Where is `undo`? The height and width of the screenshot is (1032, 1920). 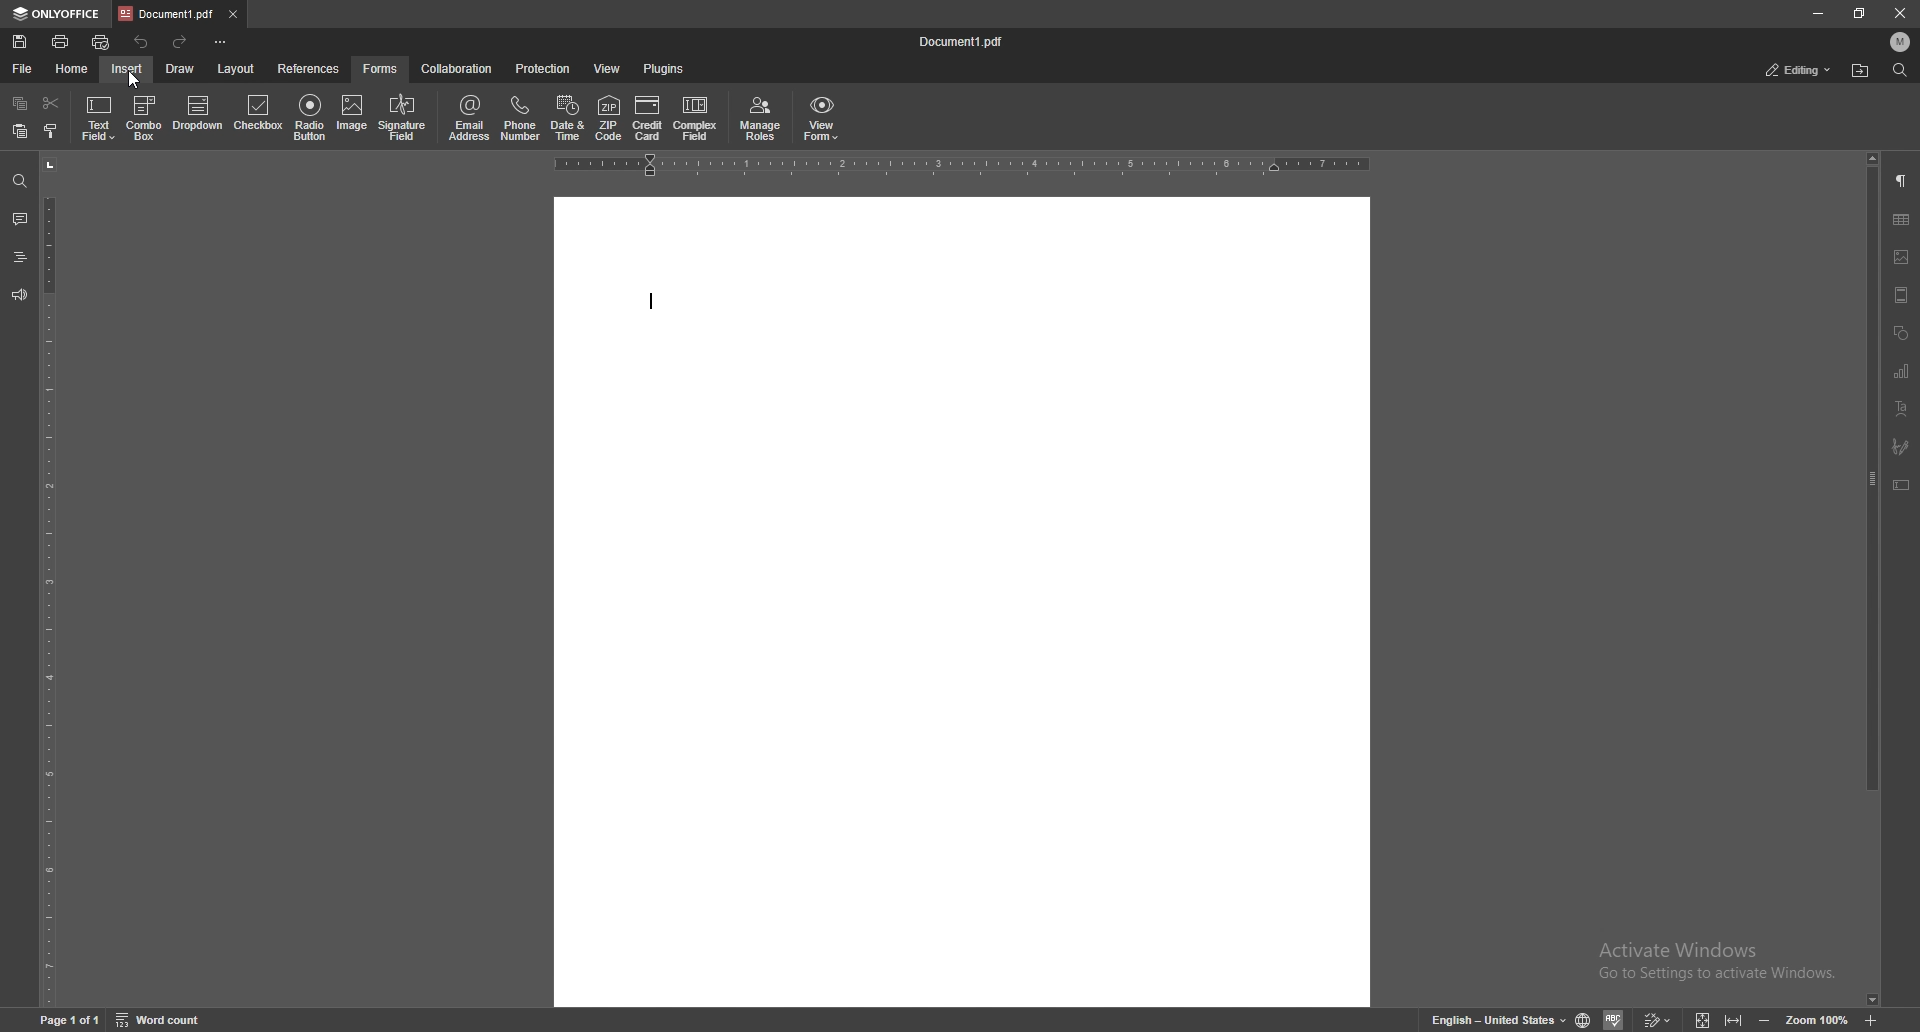
undo is located at coordinates (144, 42).